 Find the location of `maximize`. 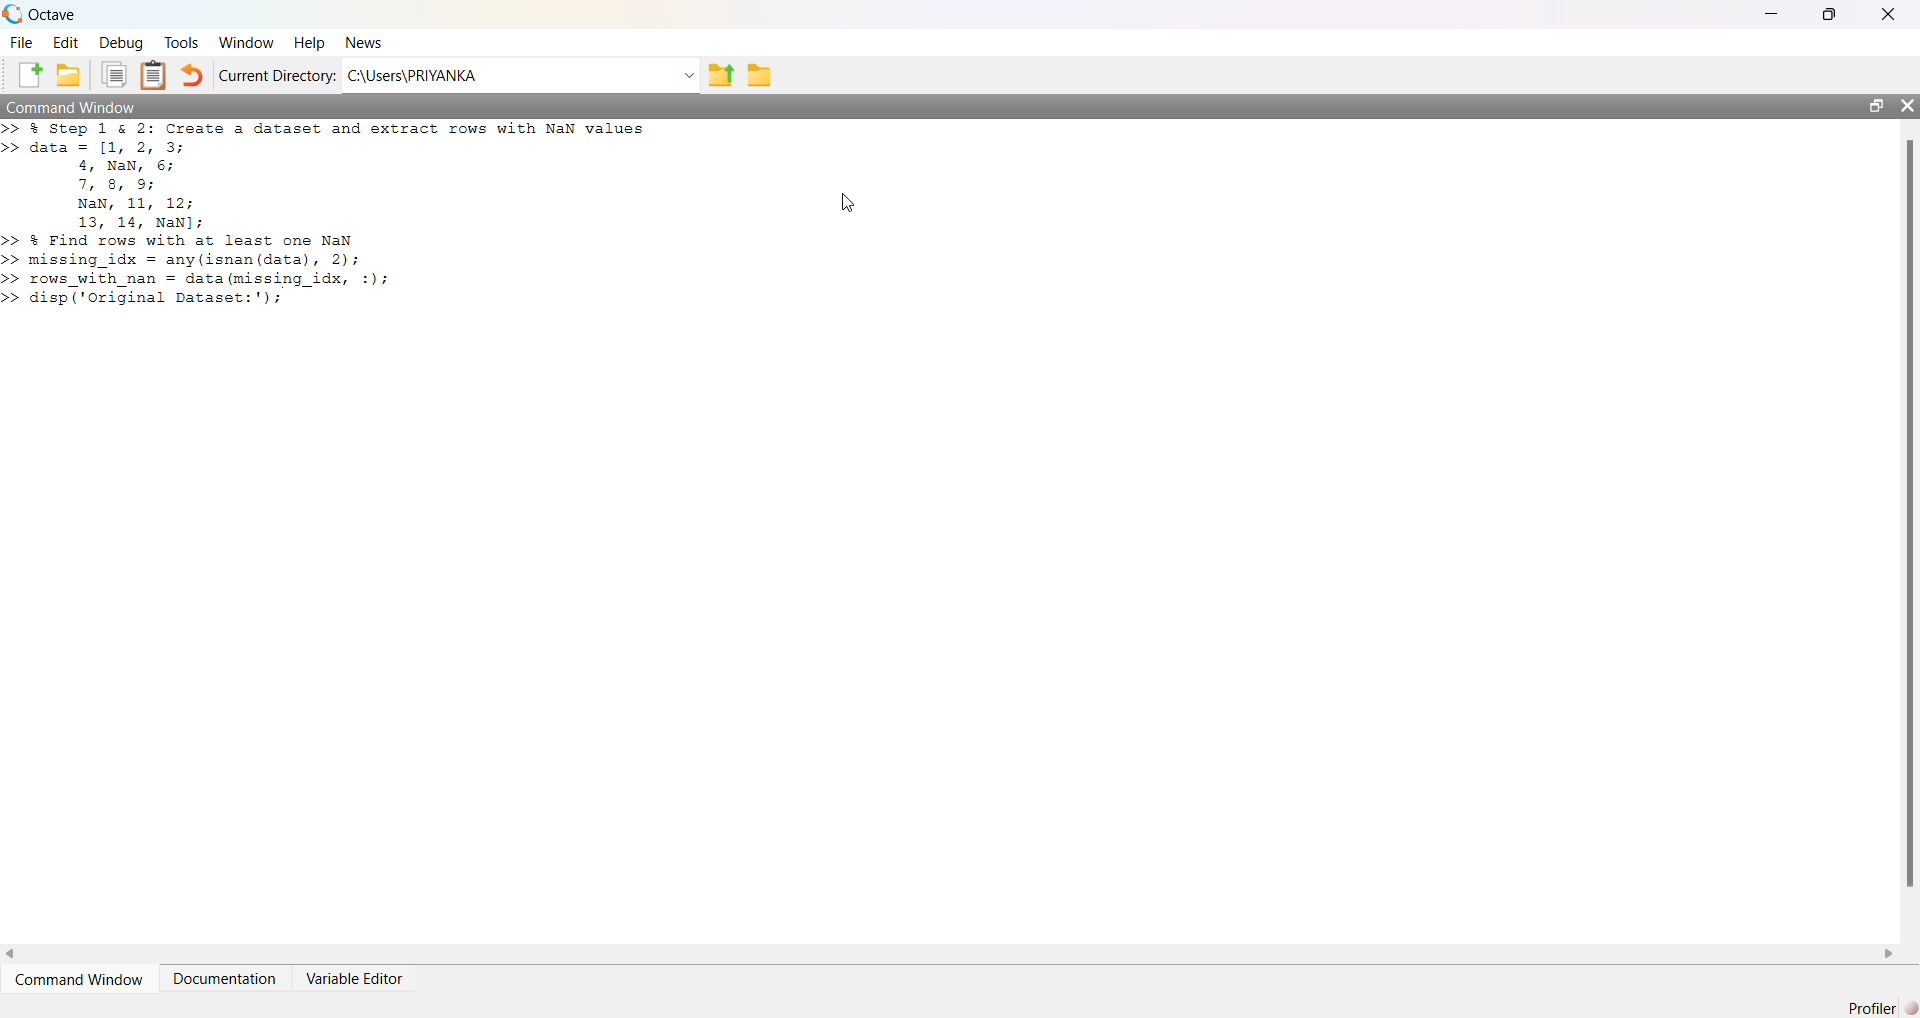

maximize is located at coordinates (1875, 105).